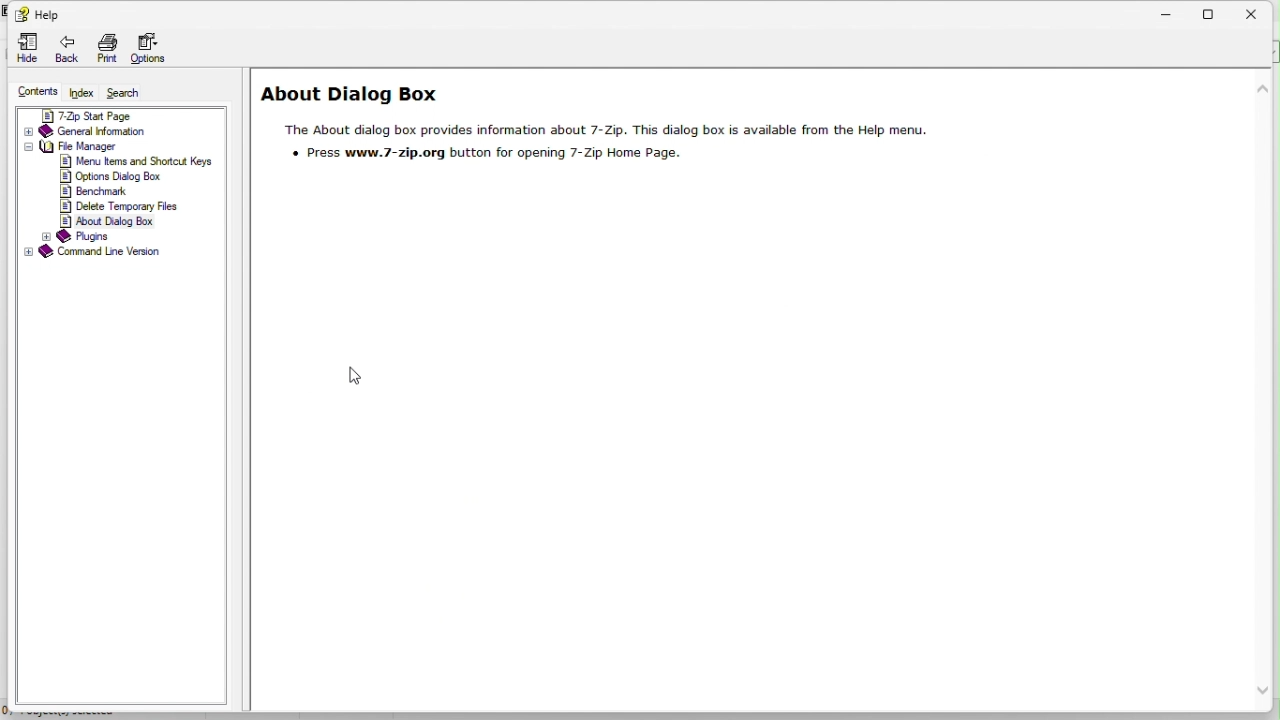 The width and height of the screenshot is (1280, 720). What do you see at coordinates (39, 14) in the screenshot?
I see `help` at bounding box center [39, 14].